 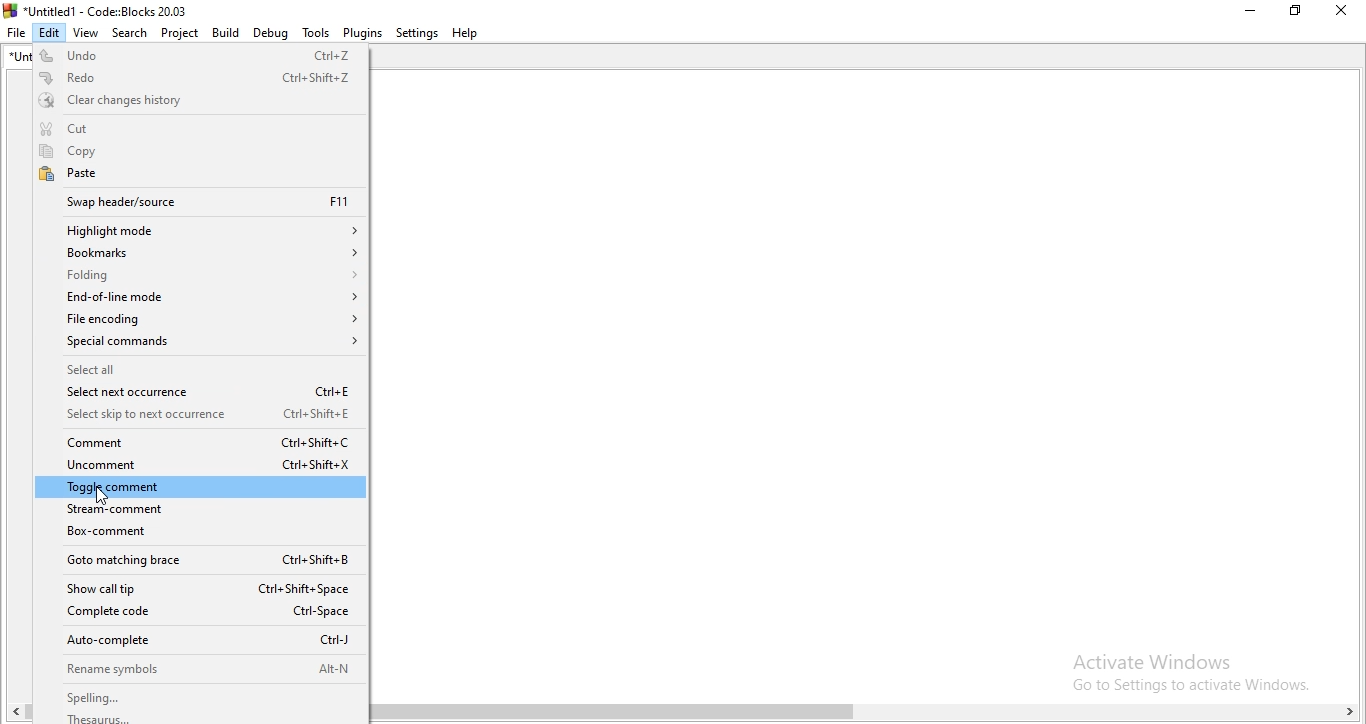 What do you see at coordinates (202, 151) in the screenshot?
I see `Copy` at bounding box center [202, 151].